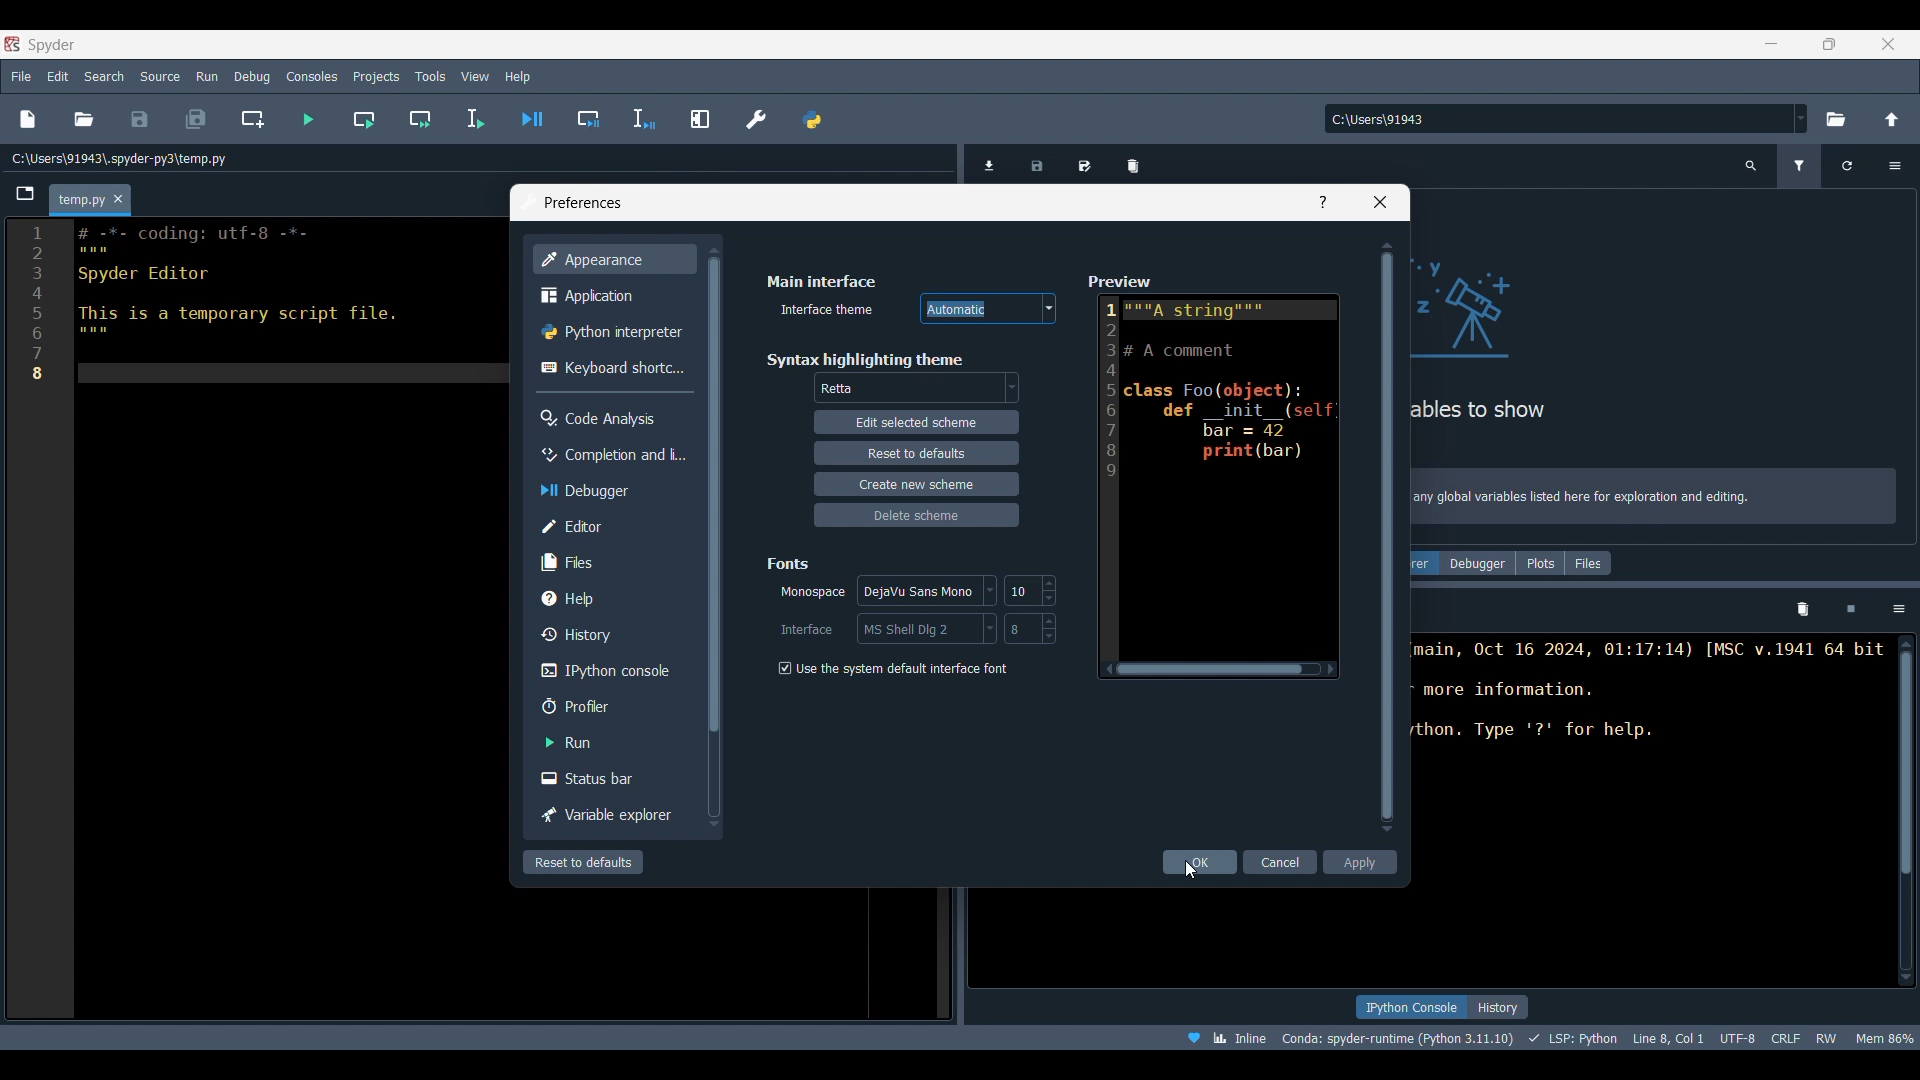 The height and width of the screenshot is (1080, 1920). I want to click on File menu, so click(21, 73).